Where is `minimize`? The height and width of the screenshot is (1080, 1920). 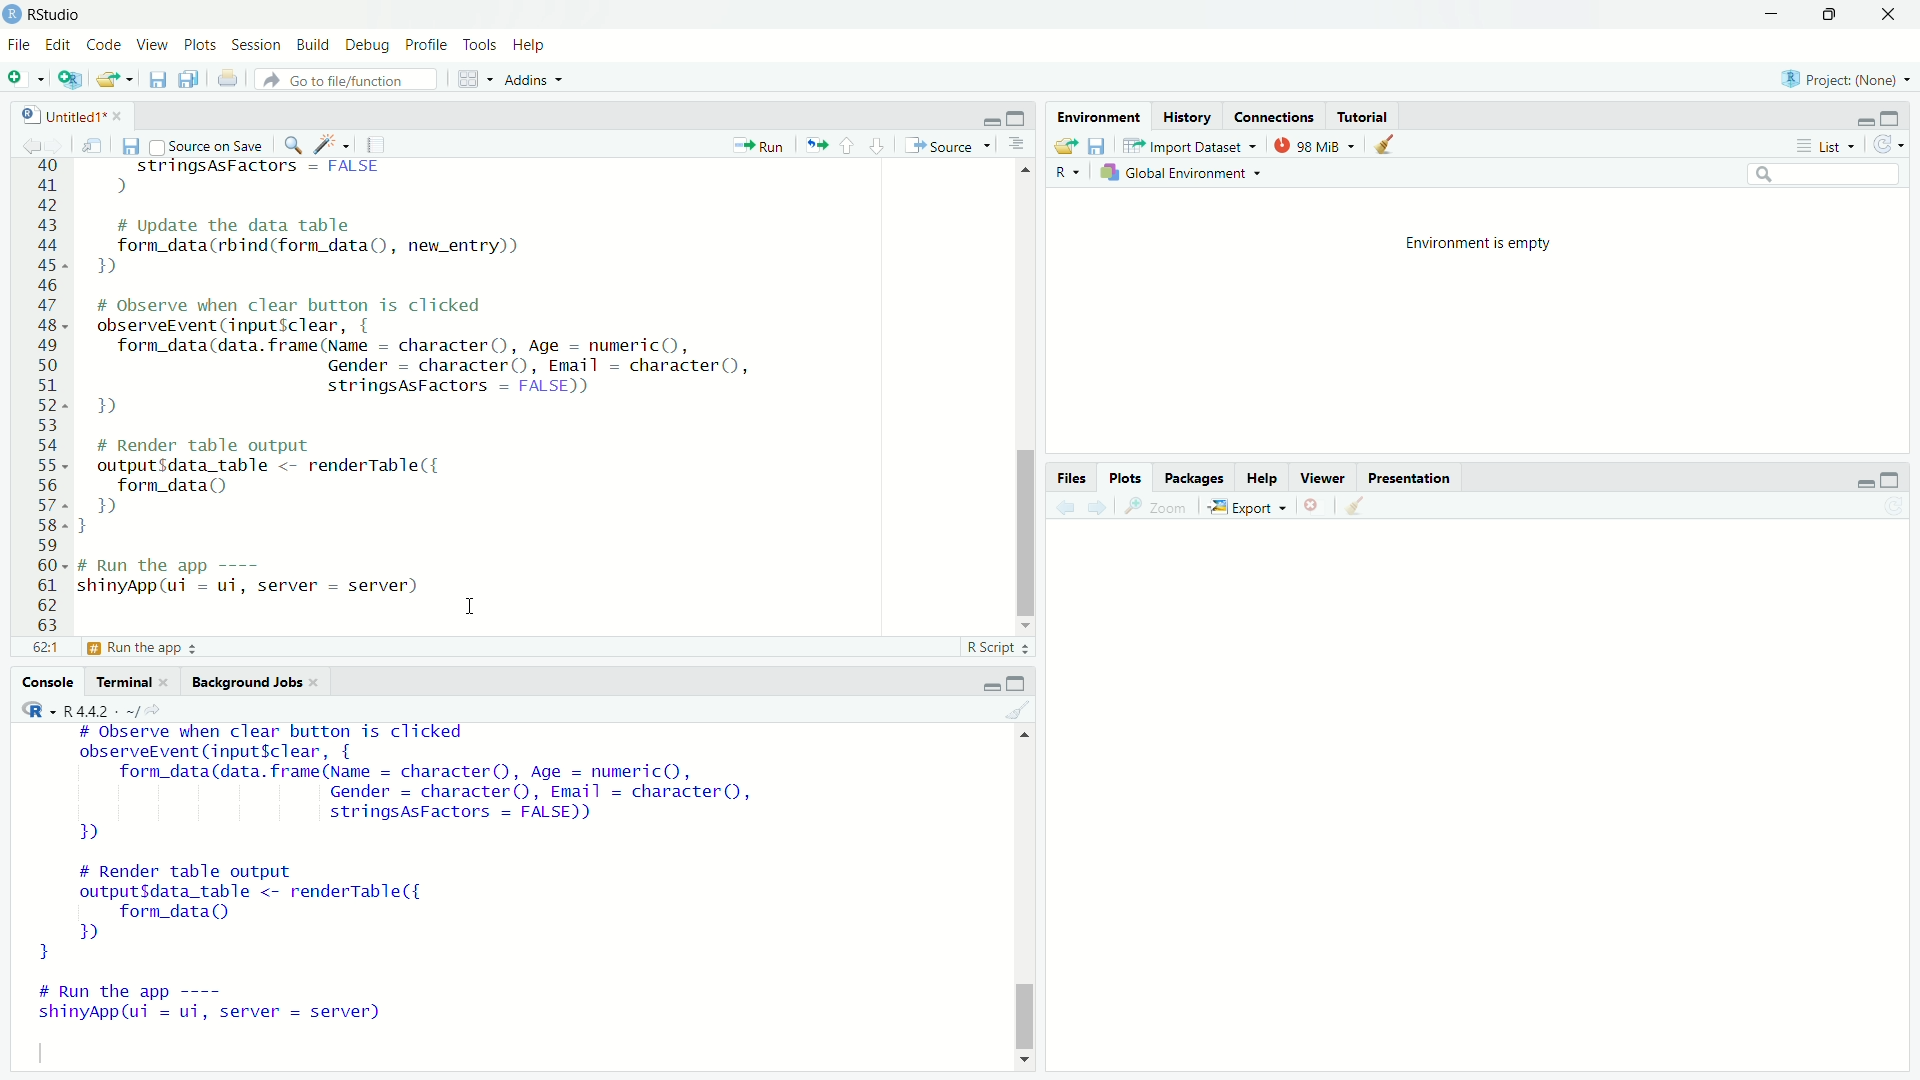 minimize is located at coordinates (1859, 120).